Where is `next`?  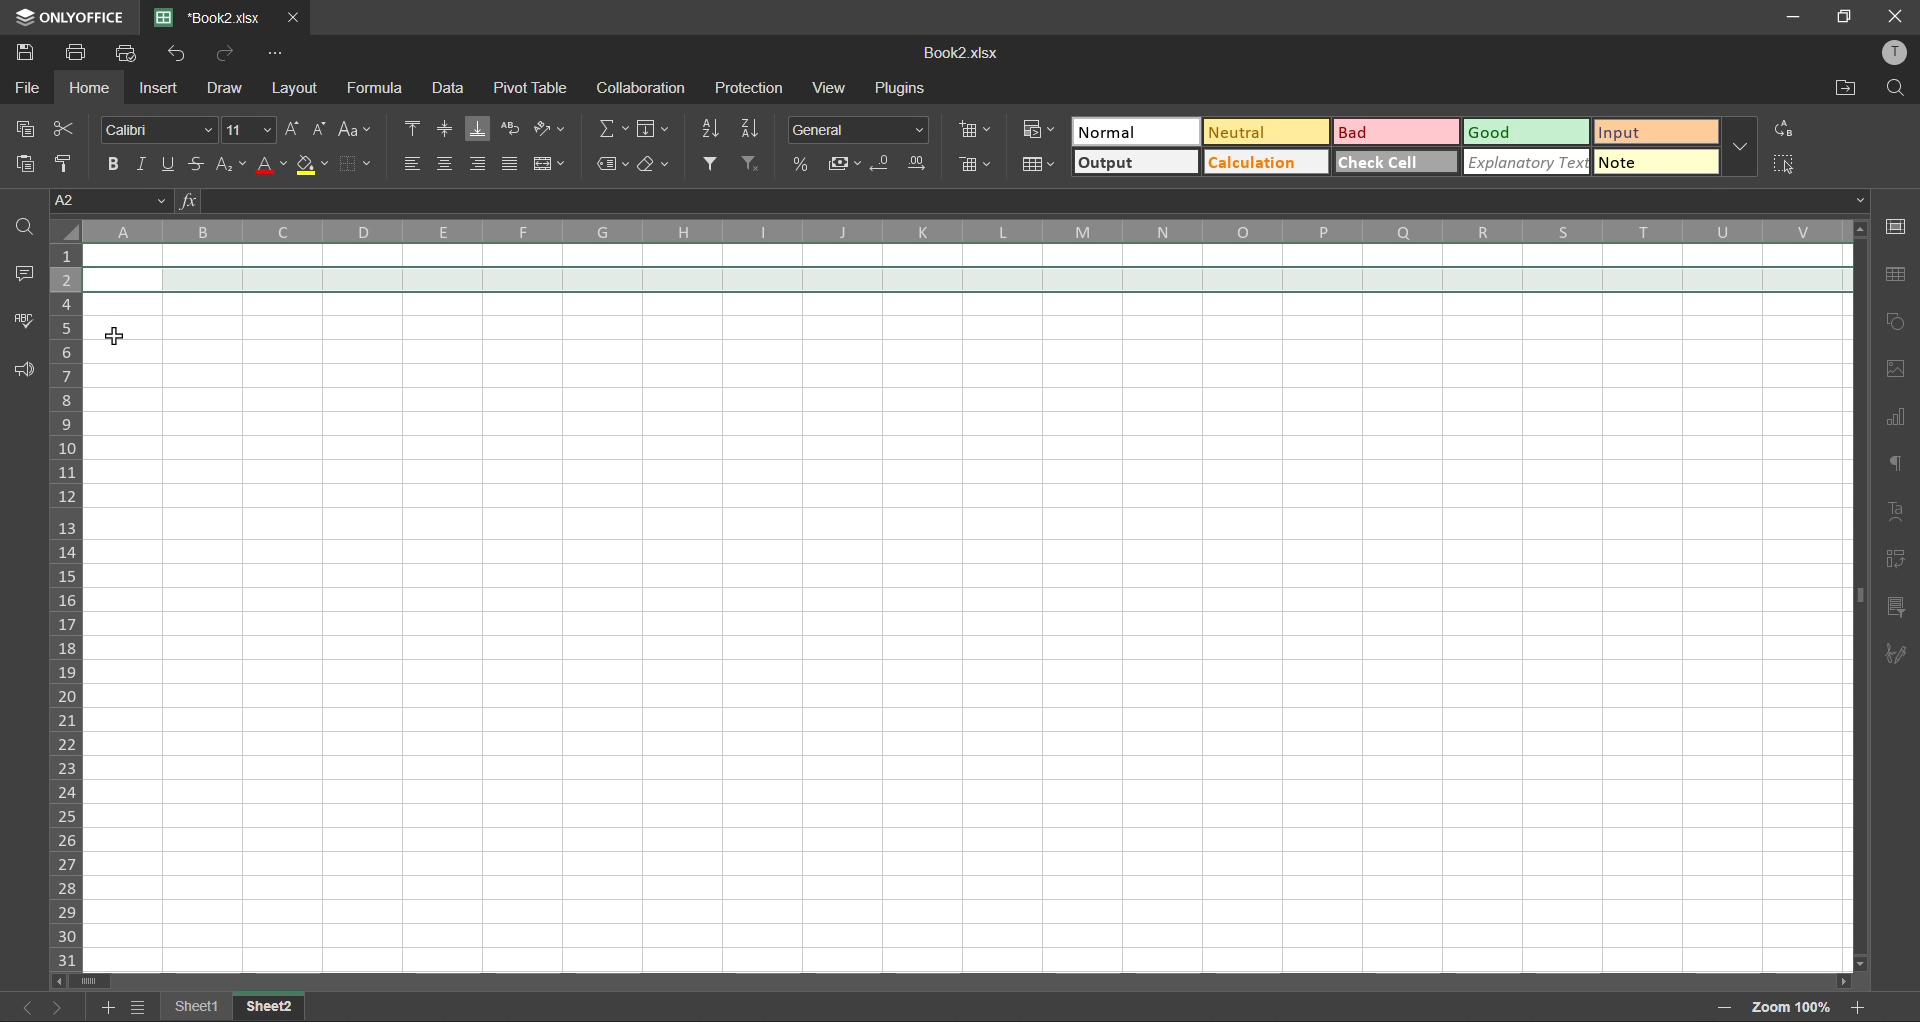 next is located at coordinates (58, 1009).